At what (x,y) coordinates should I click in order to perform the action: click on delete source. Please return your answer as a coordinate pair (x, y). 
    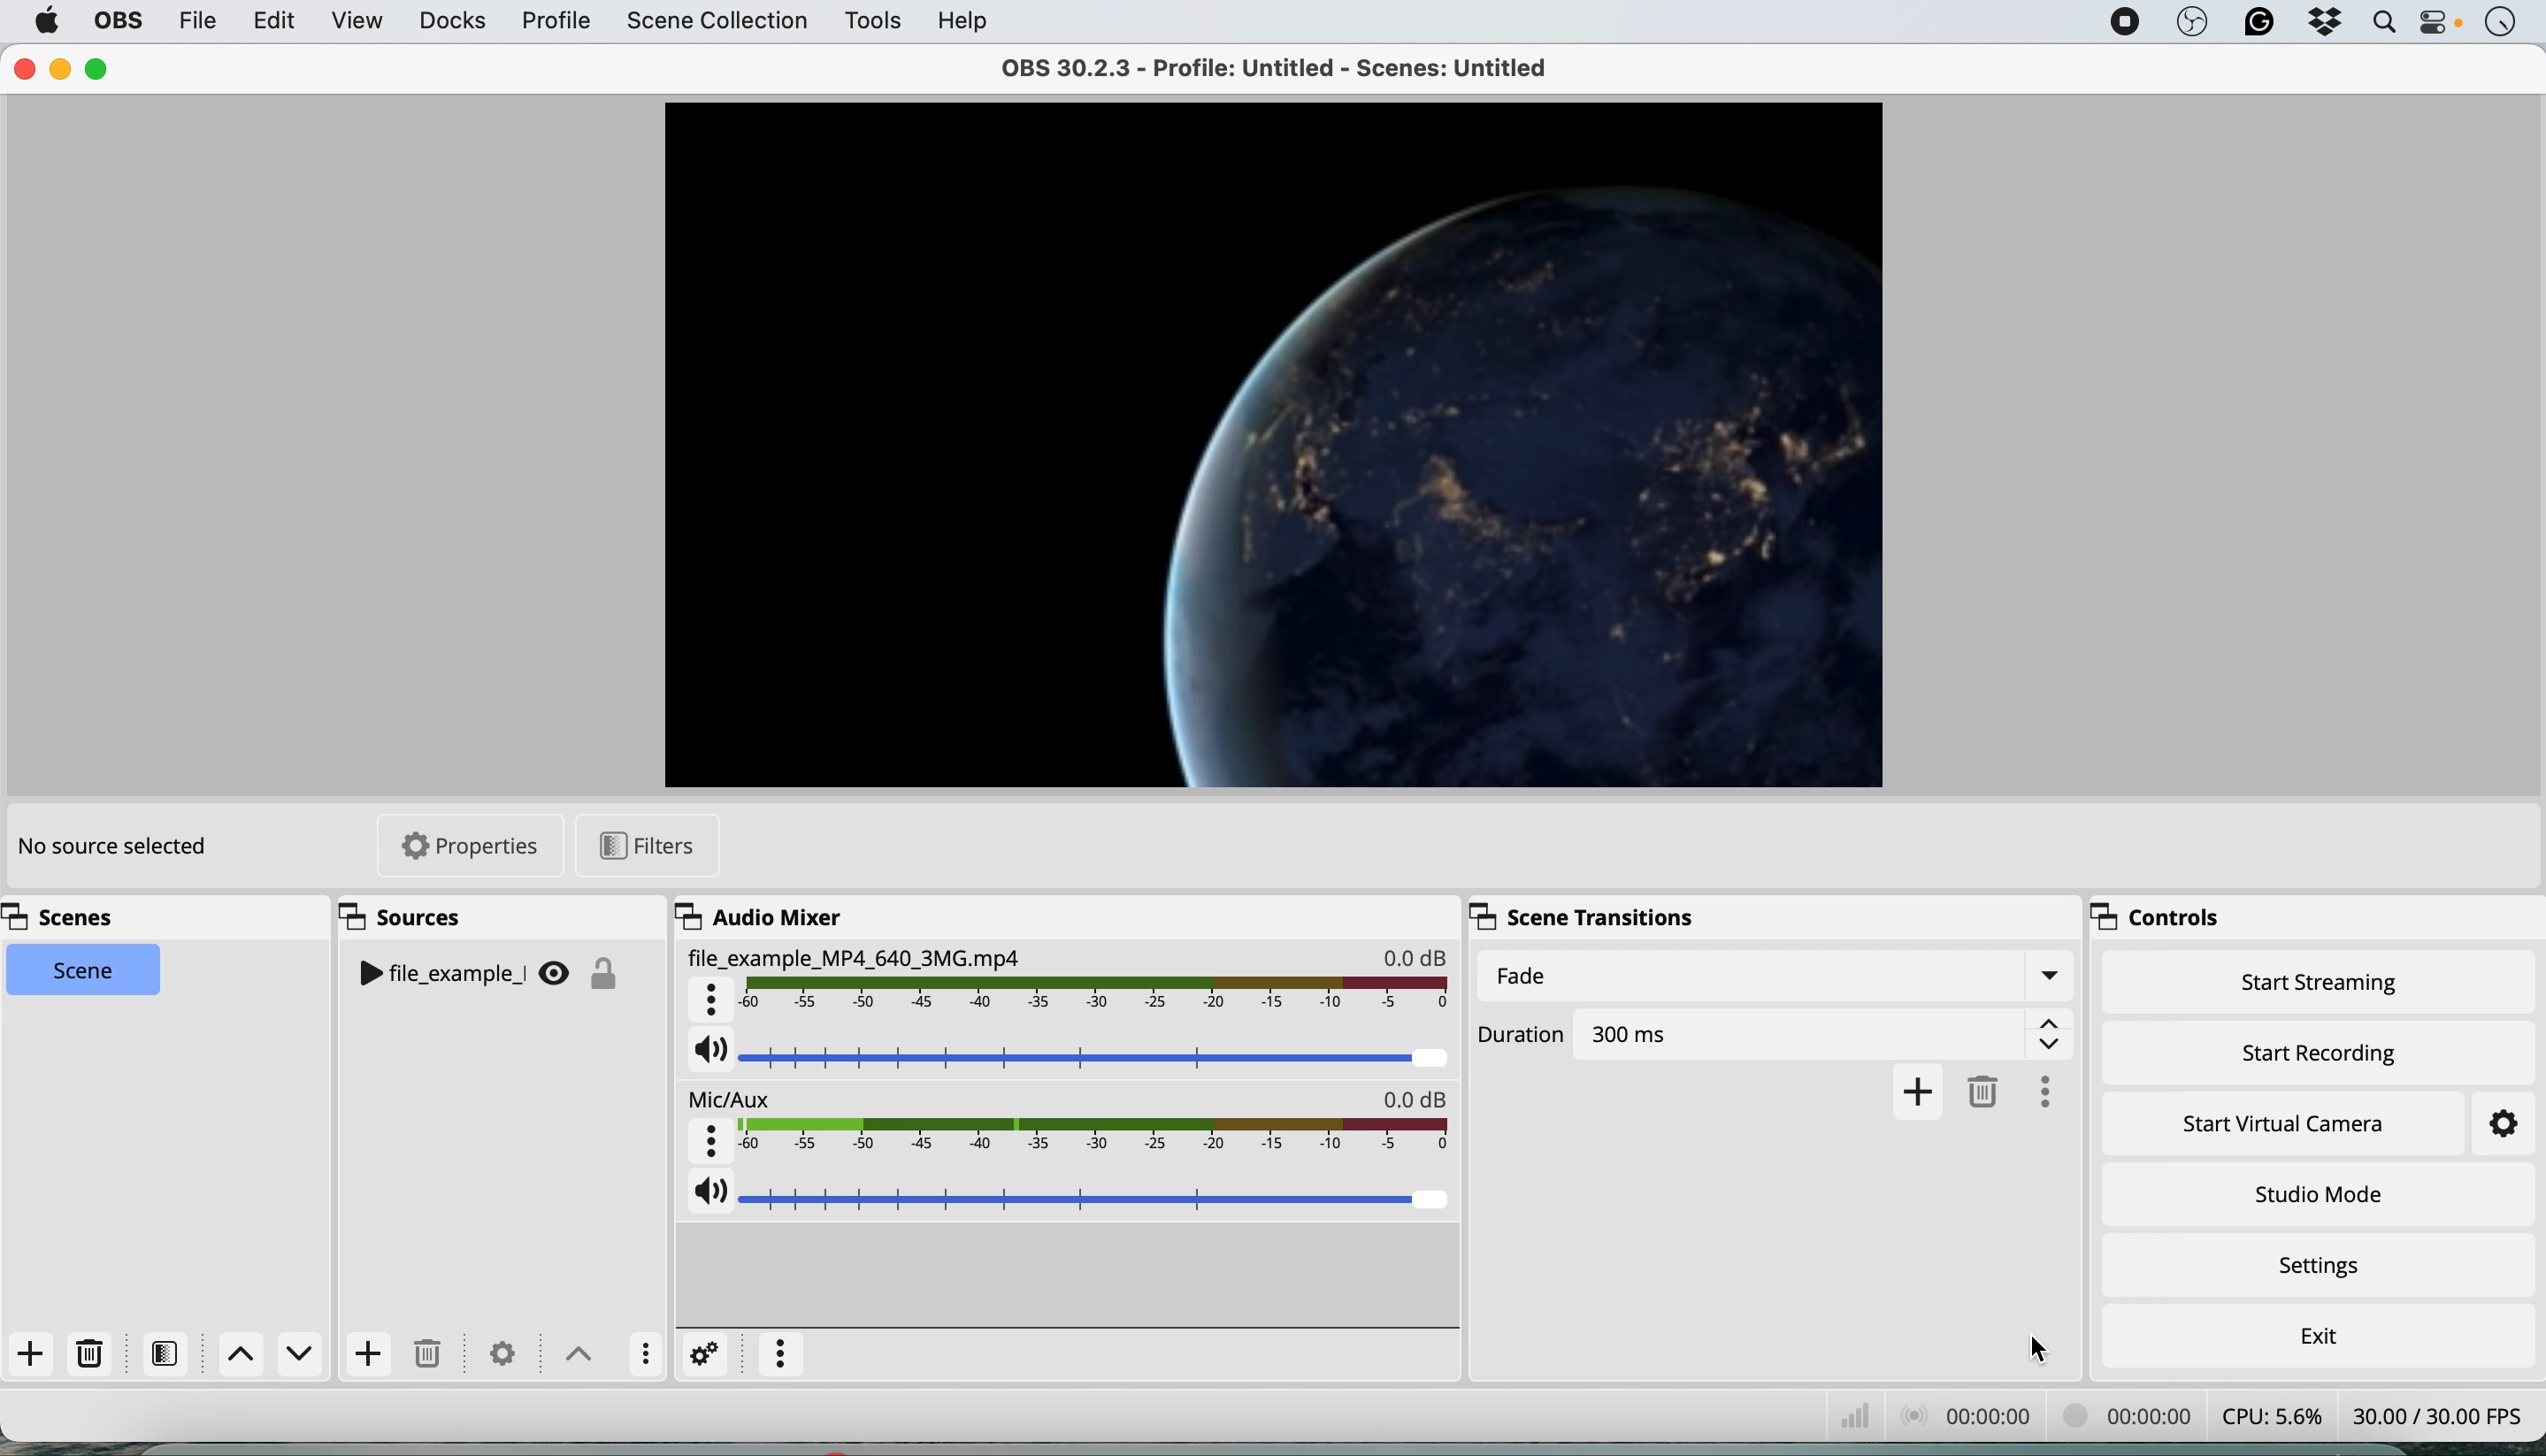
    Looking at the image, I should click on (427, 1355).